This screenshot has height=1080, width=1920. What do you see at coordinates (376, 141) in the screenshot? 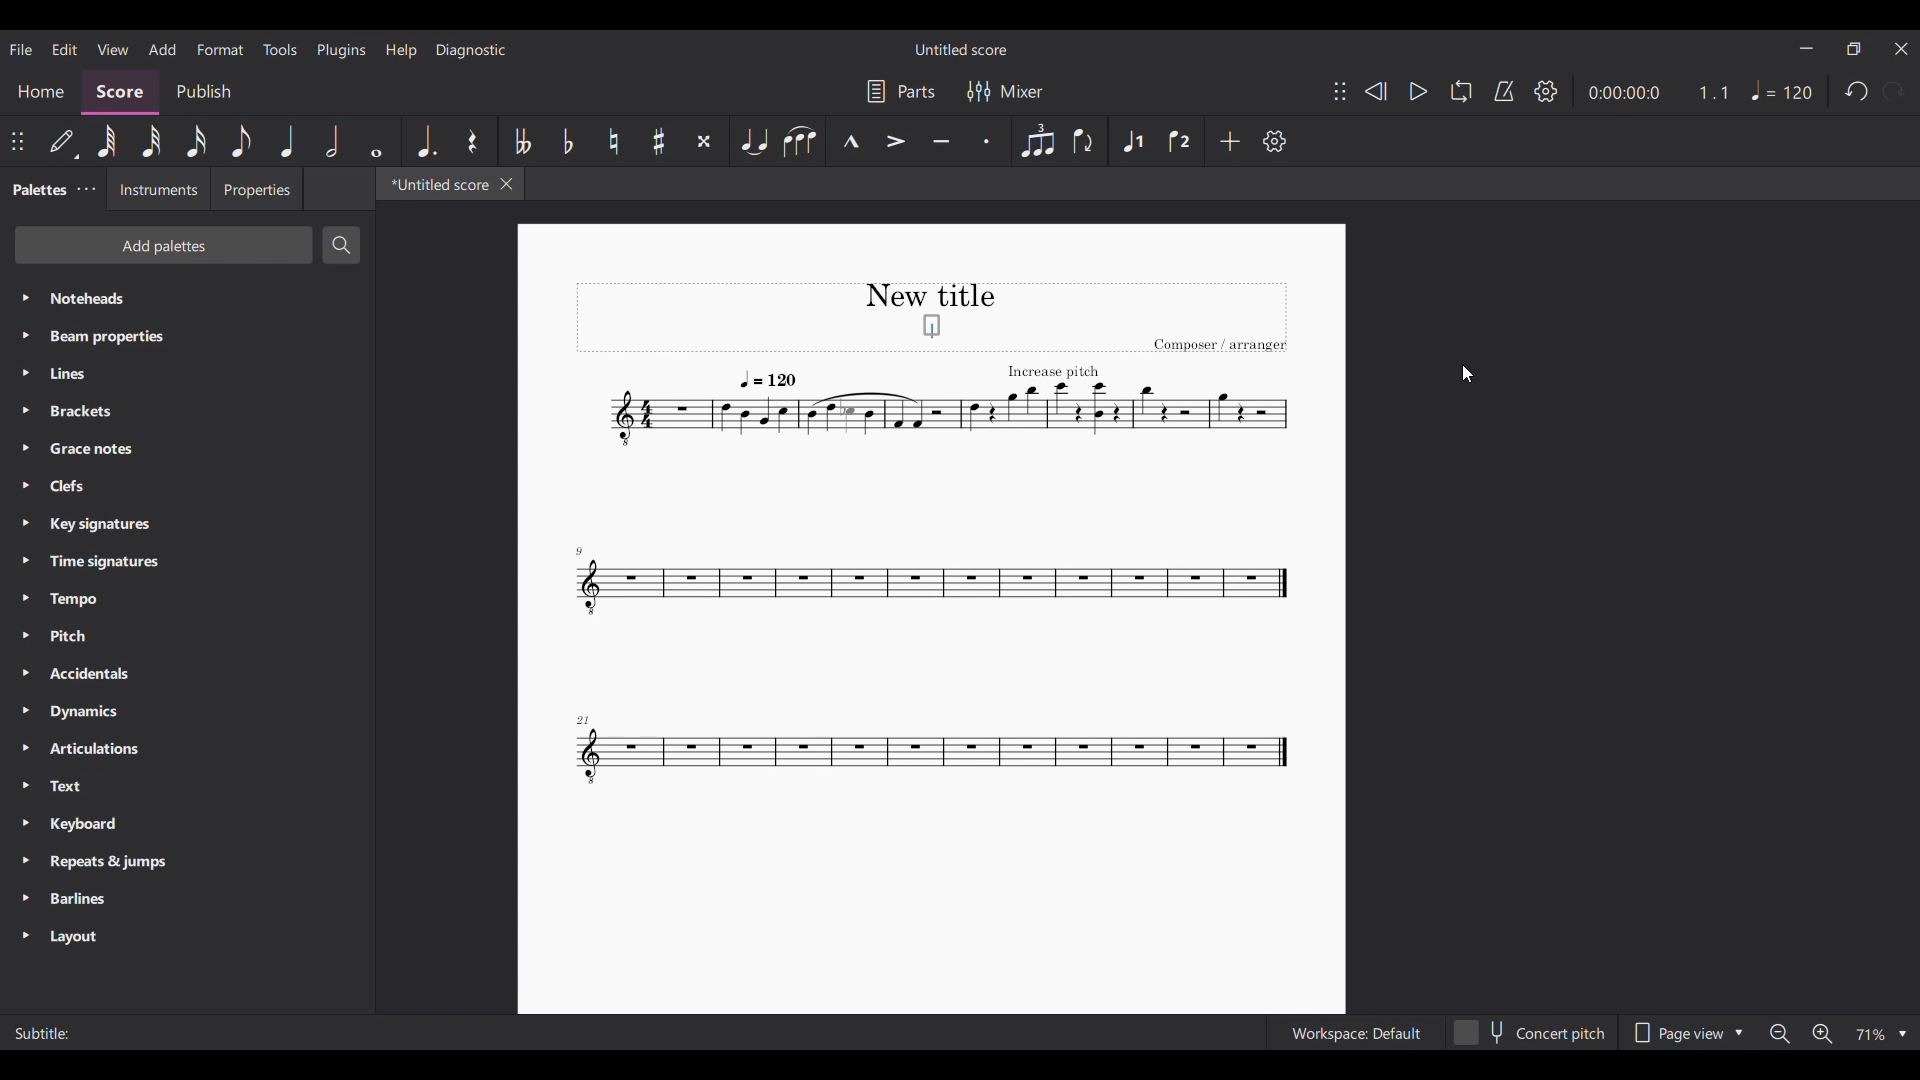
I see `Whole note` at bounding box center [376, 141].